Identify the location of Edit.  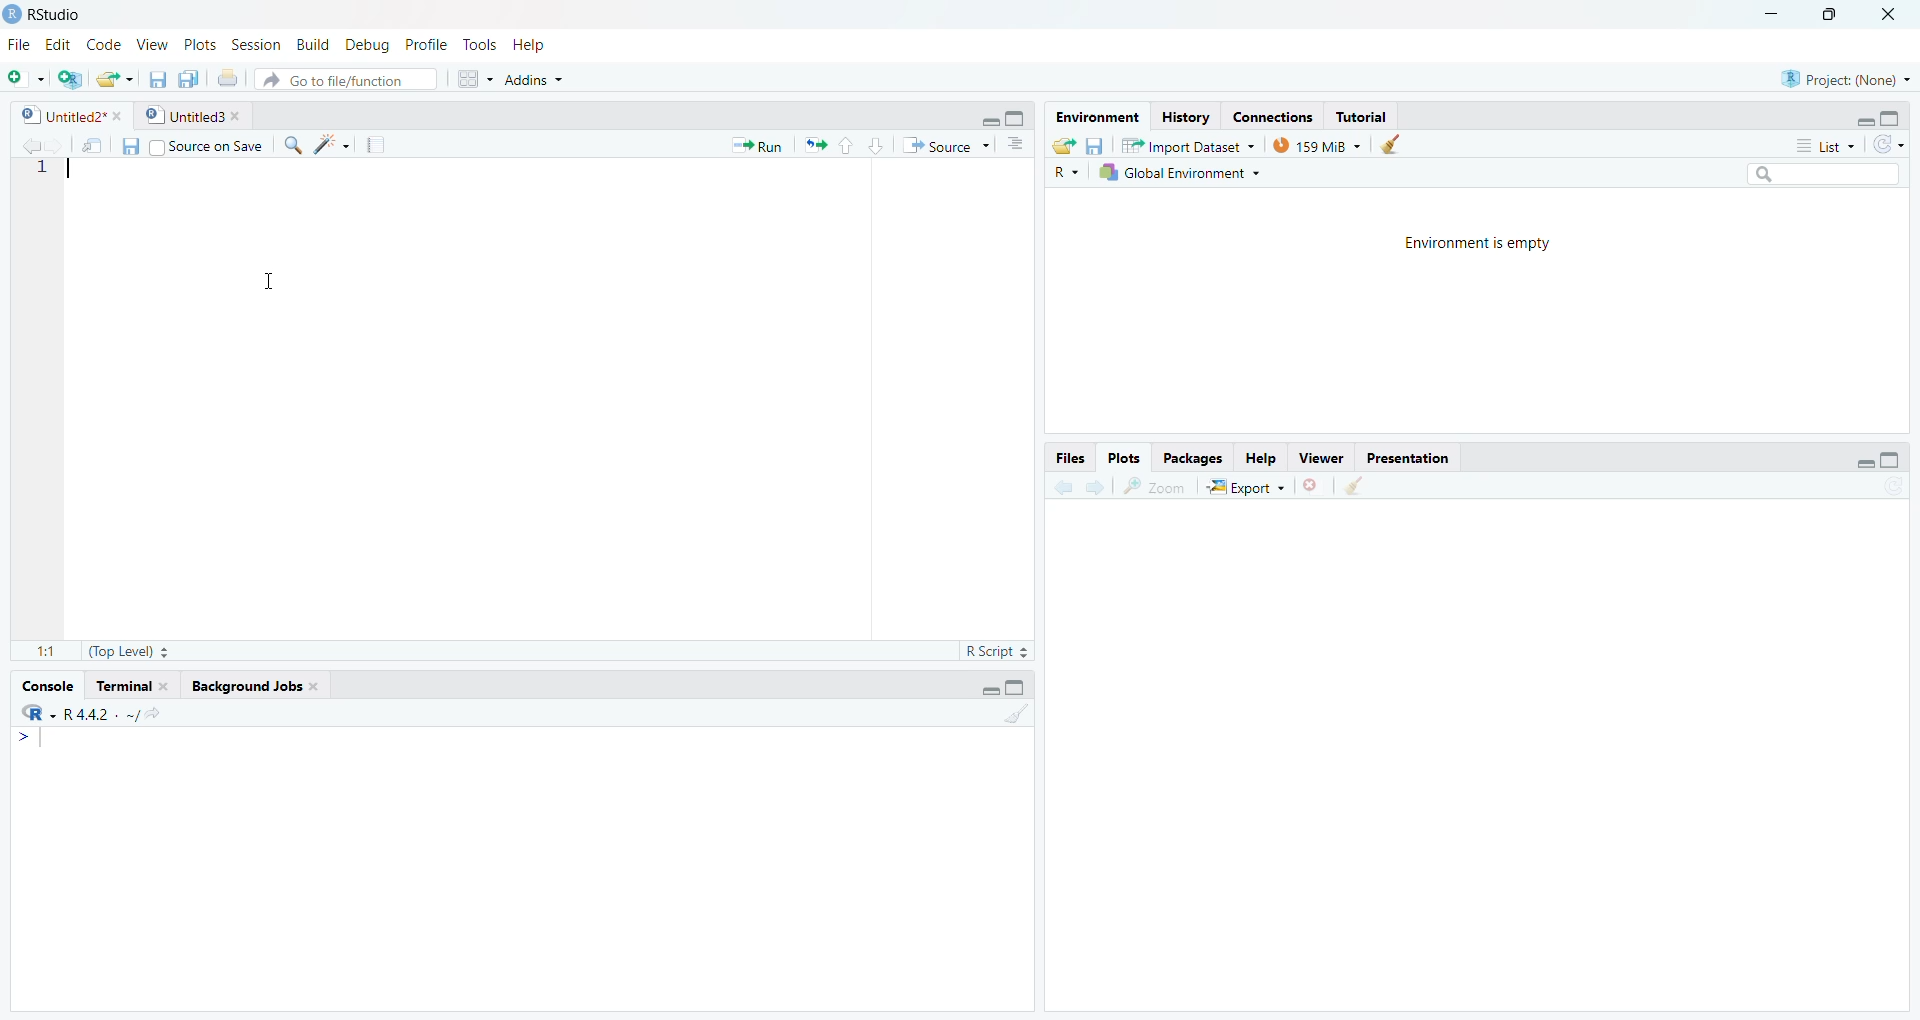
(60, 45).